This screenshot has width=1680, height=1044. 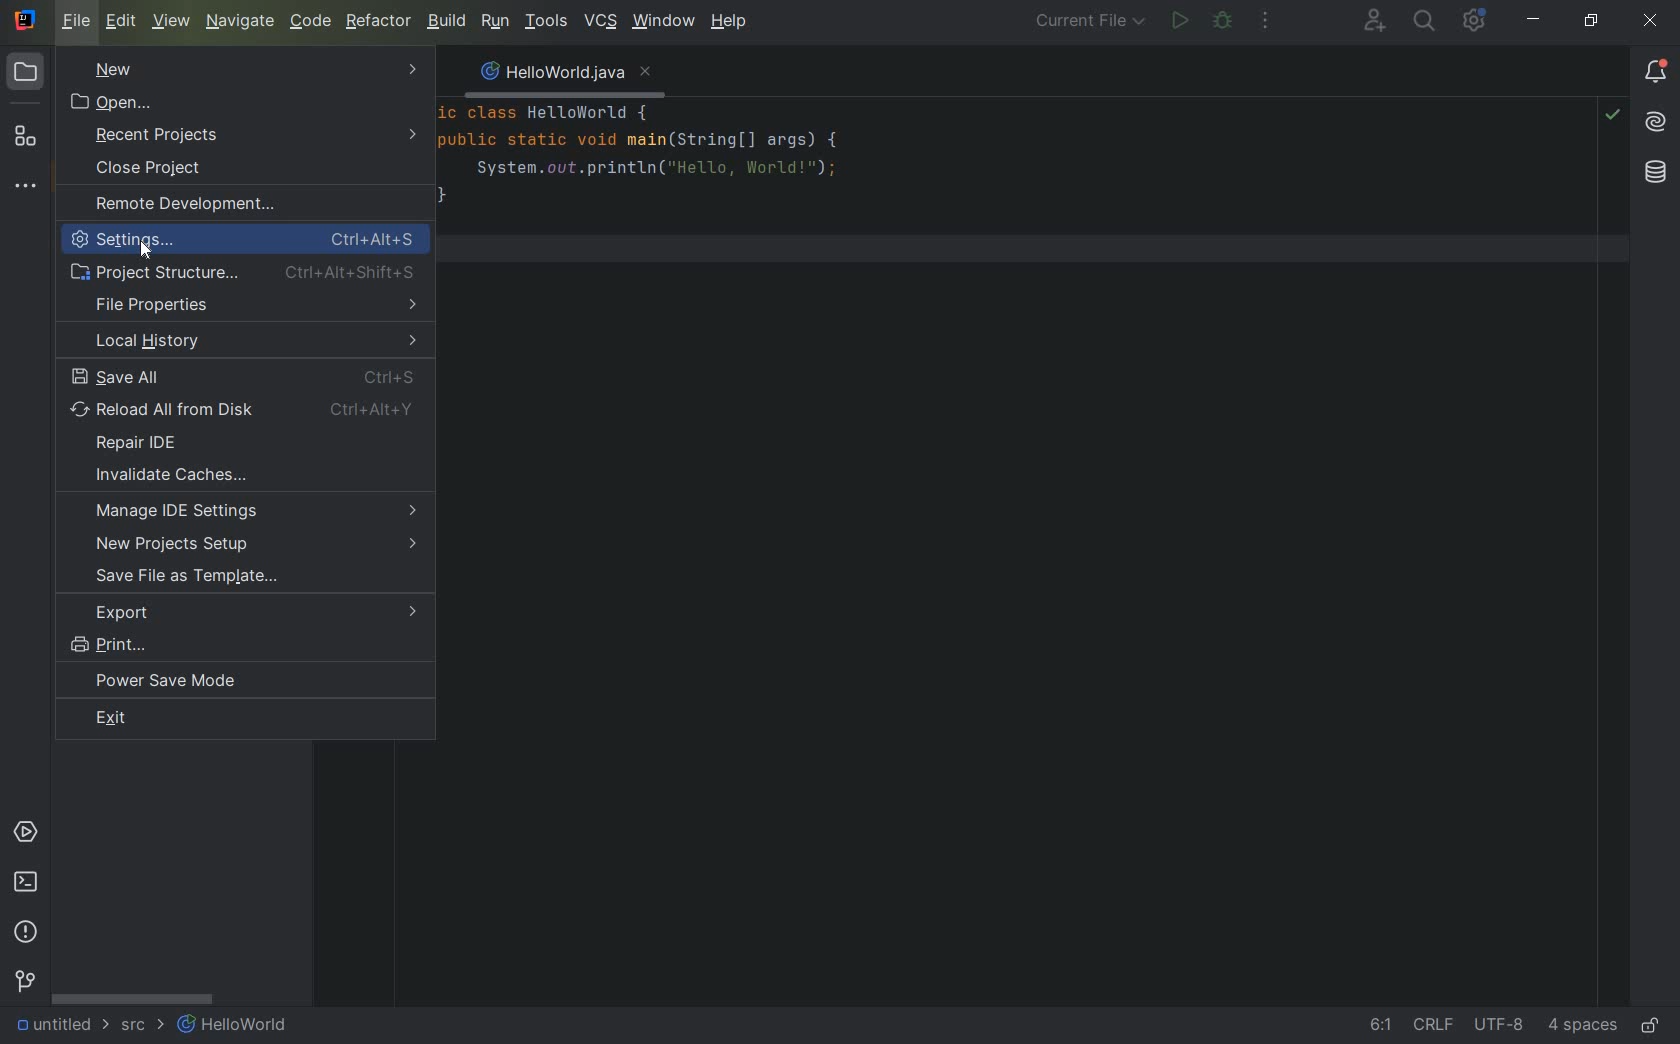 What do you see at coordinates (144, 1027) in the screenshot?
I see `SRC` at bounding box center [144, 1027].